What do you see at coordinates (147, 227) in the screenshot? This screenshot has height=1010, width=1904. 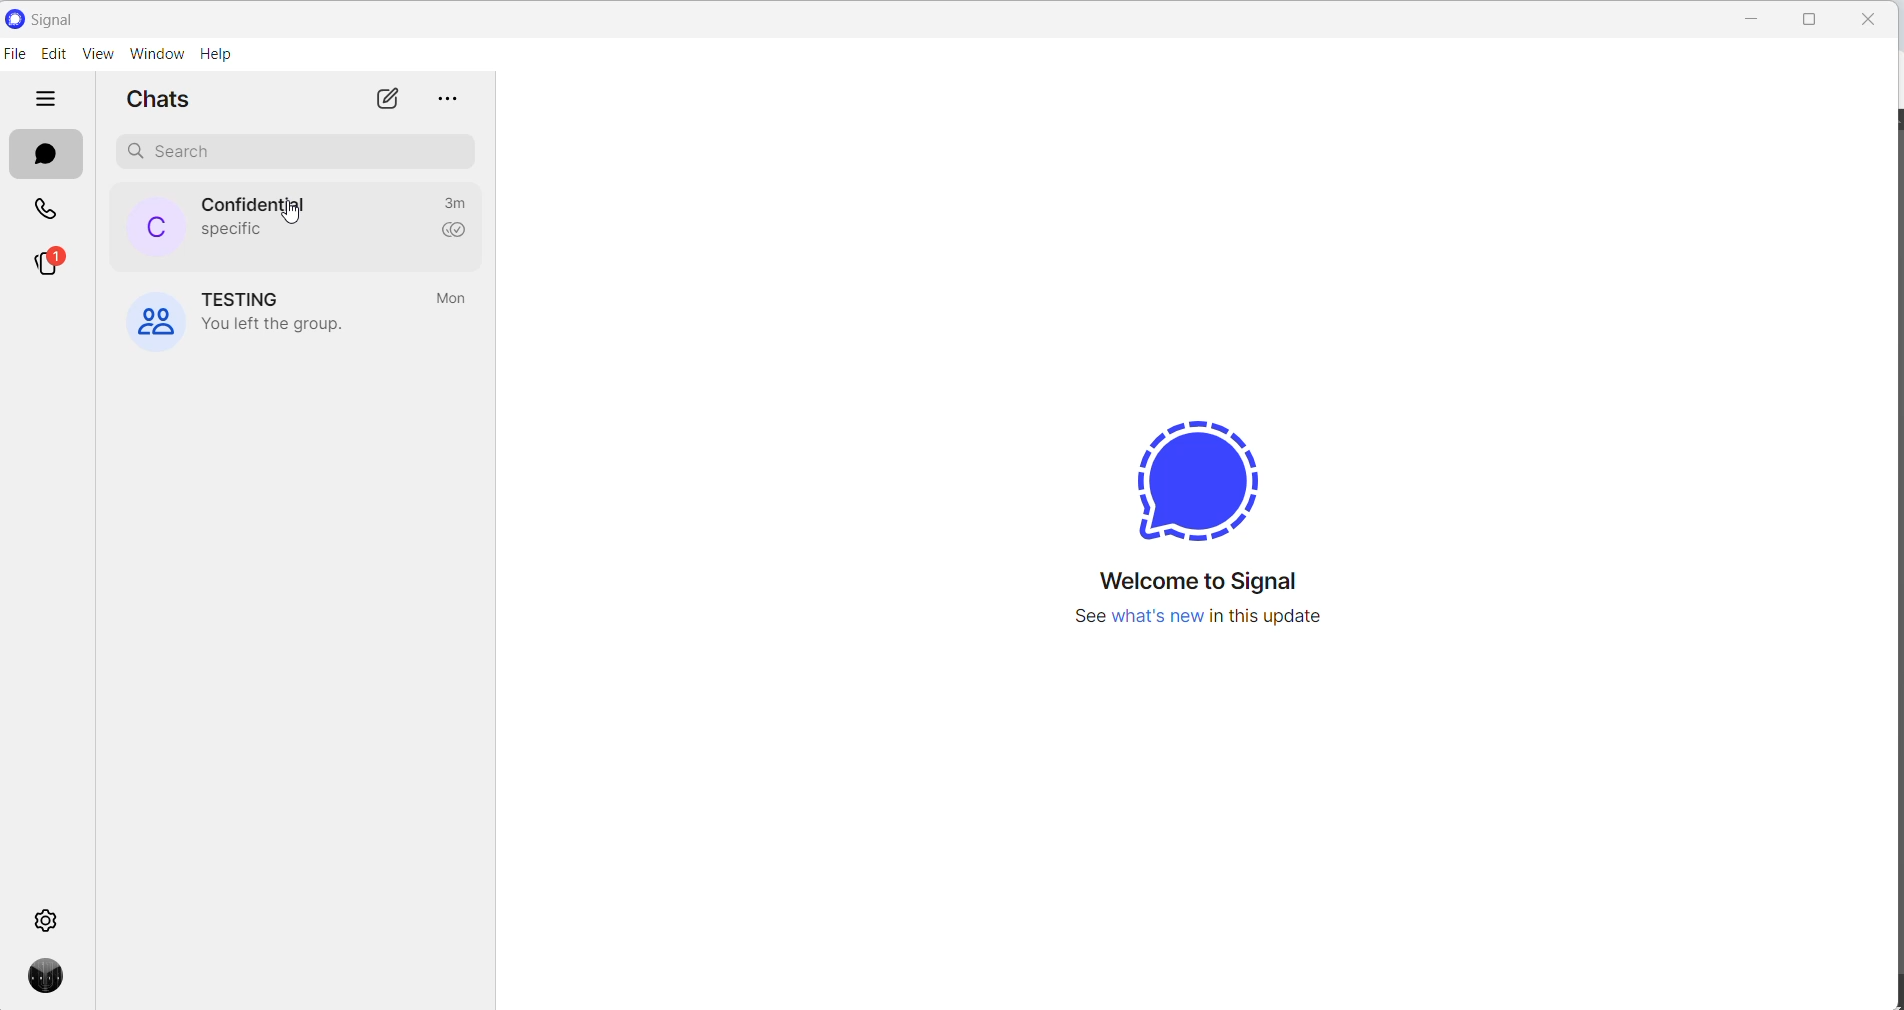 I see `profile picture` at bounding box center [147, 227].